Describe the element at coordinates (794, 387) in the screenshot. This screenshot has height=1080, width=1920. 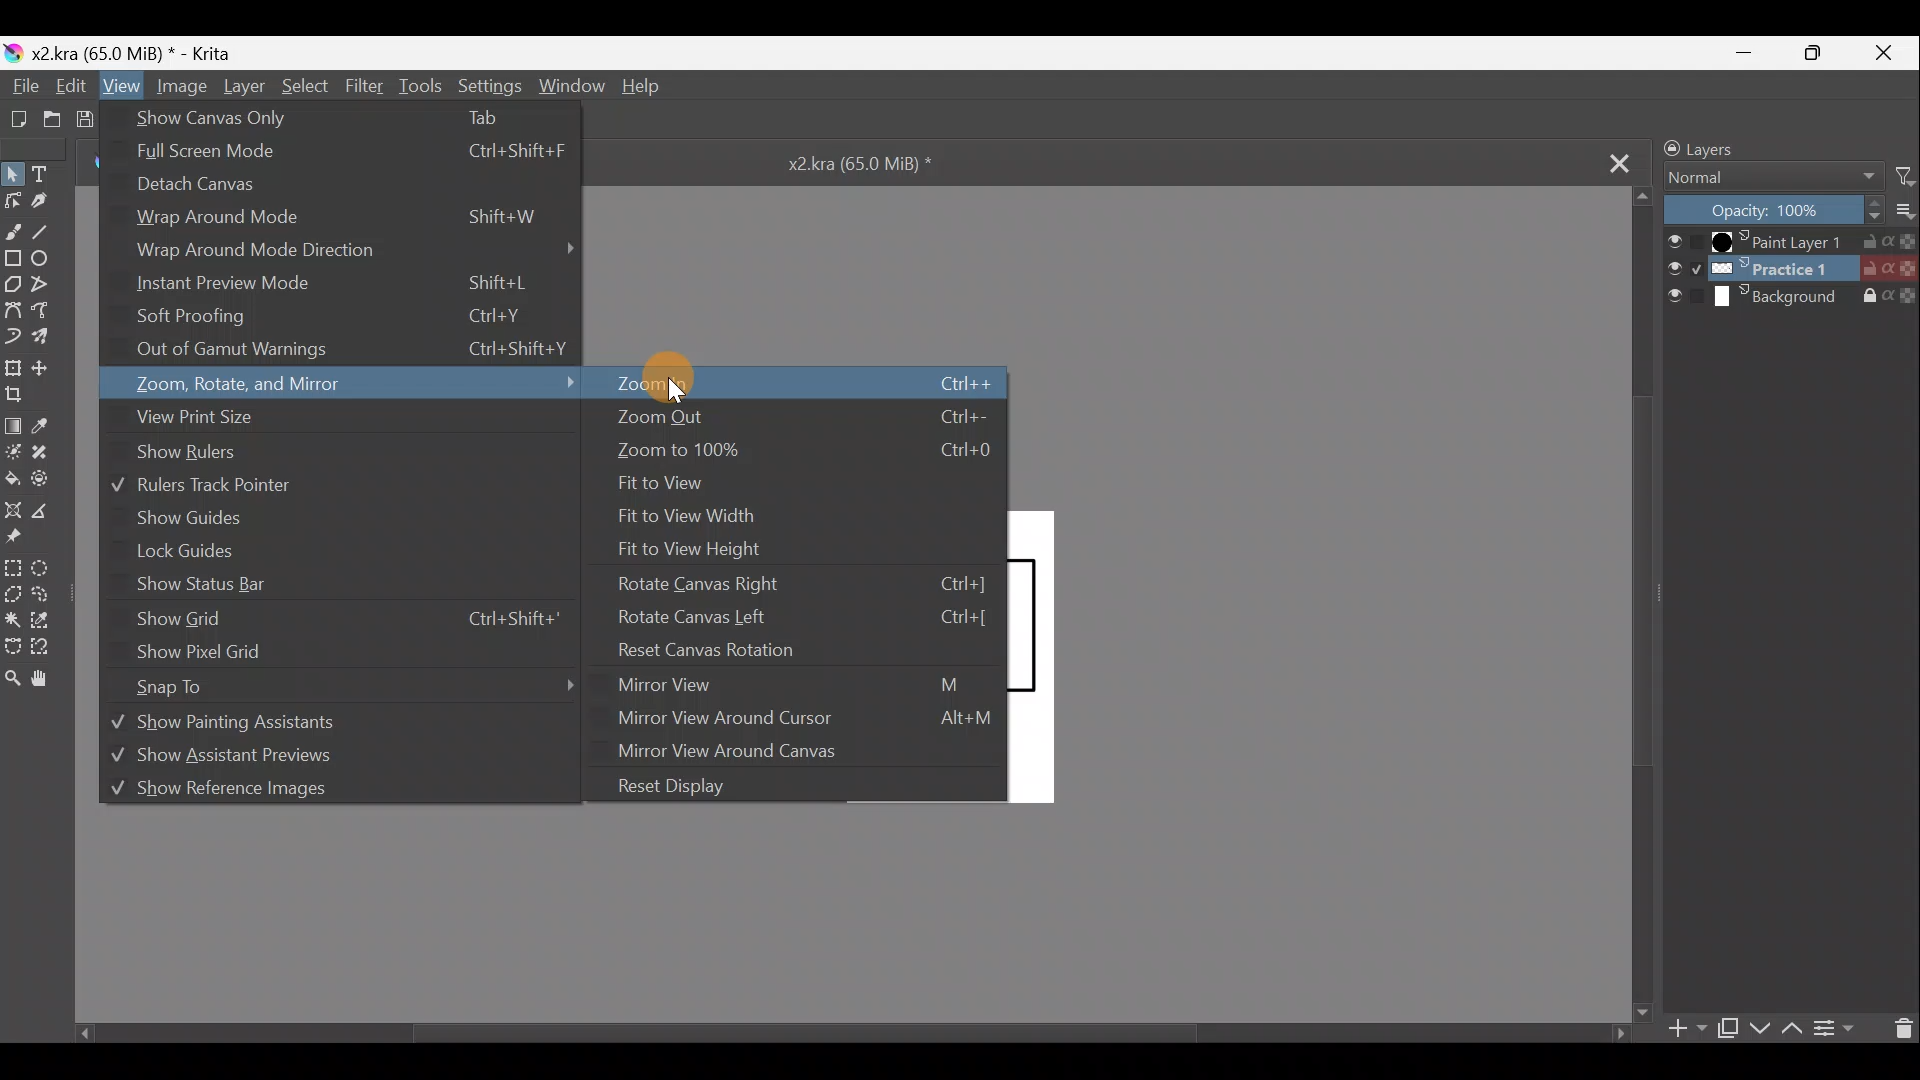
I see `Zoom In  Ctrl++` at that location.